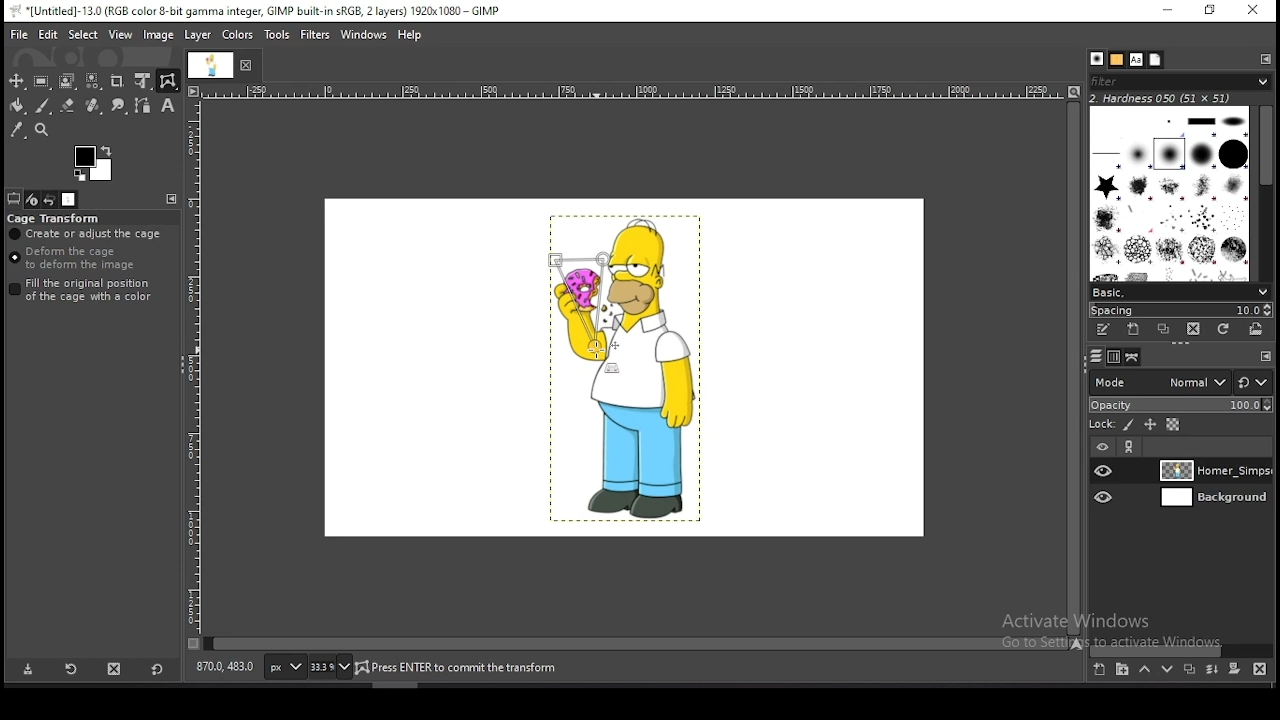 The width and height of the screenshot is (1280, 720). Describe the element at coordinates (68, 106) in the screenshot. I see `eraser tool` at that location.